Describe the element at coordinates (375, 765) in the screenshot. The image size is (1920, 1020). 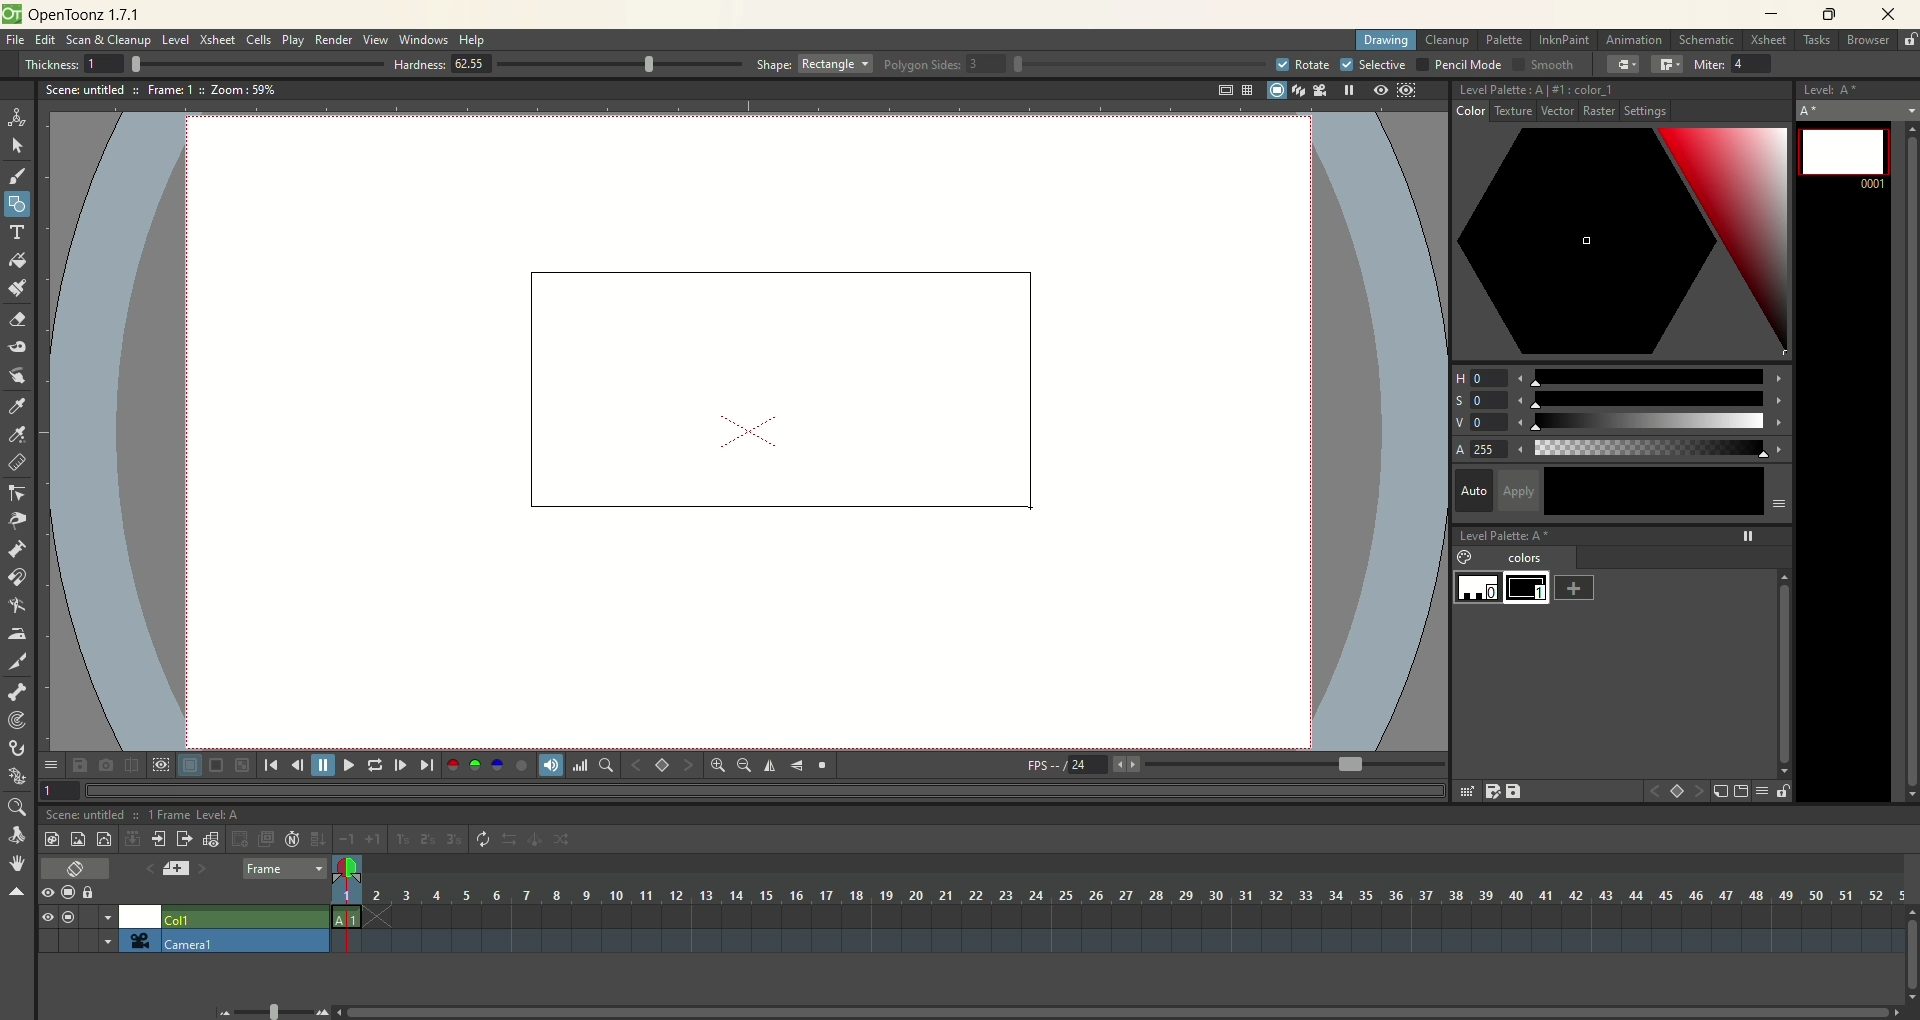
I see `loop` at that location.